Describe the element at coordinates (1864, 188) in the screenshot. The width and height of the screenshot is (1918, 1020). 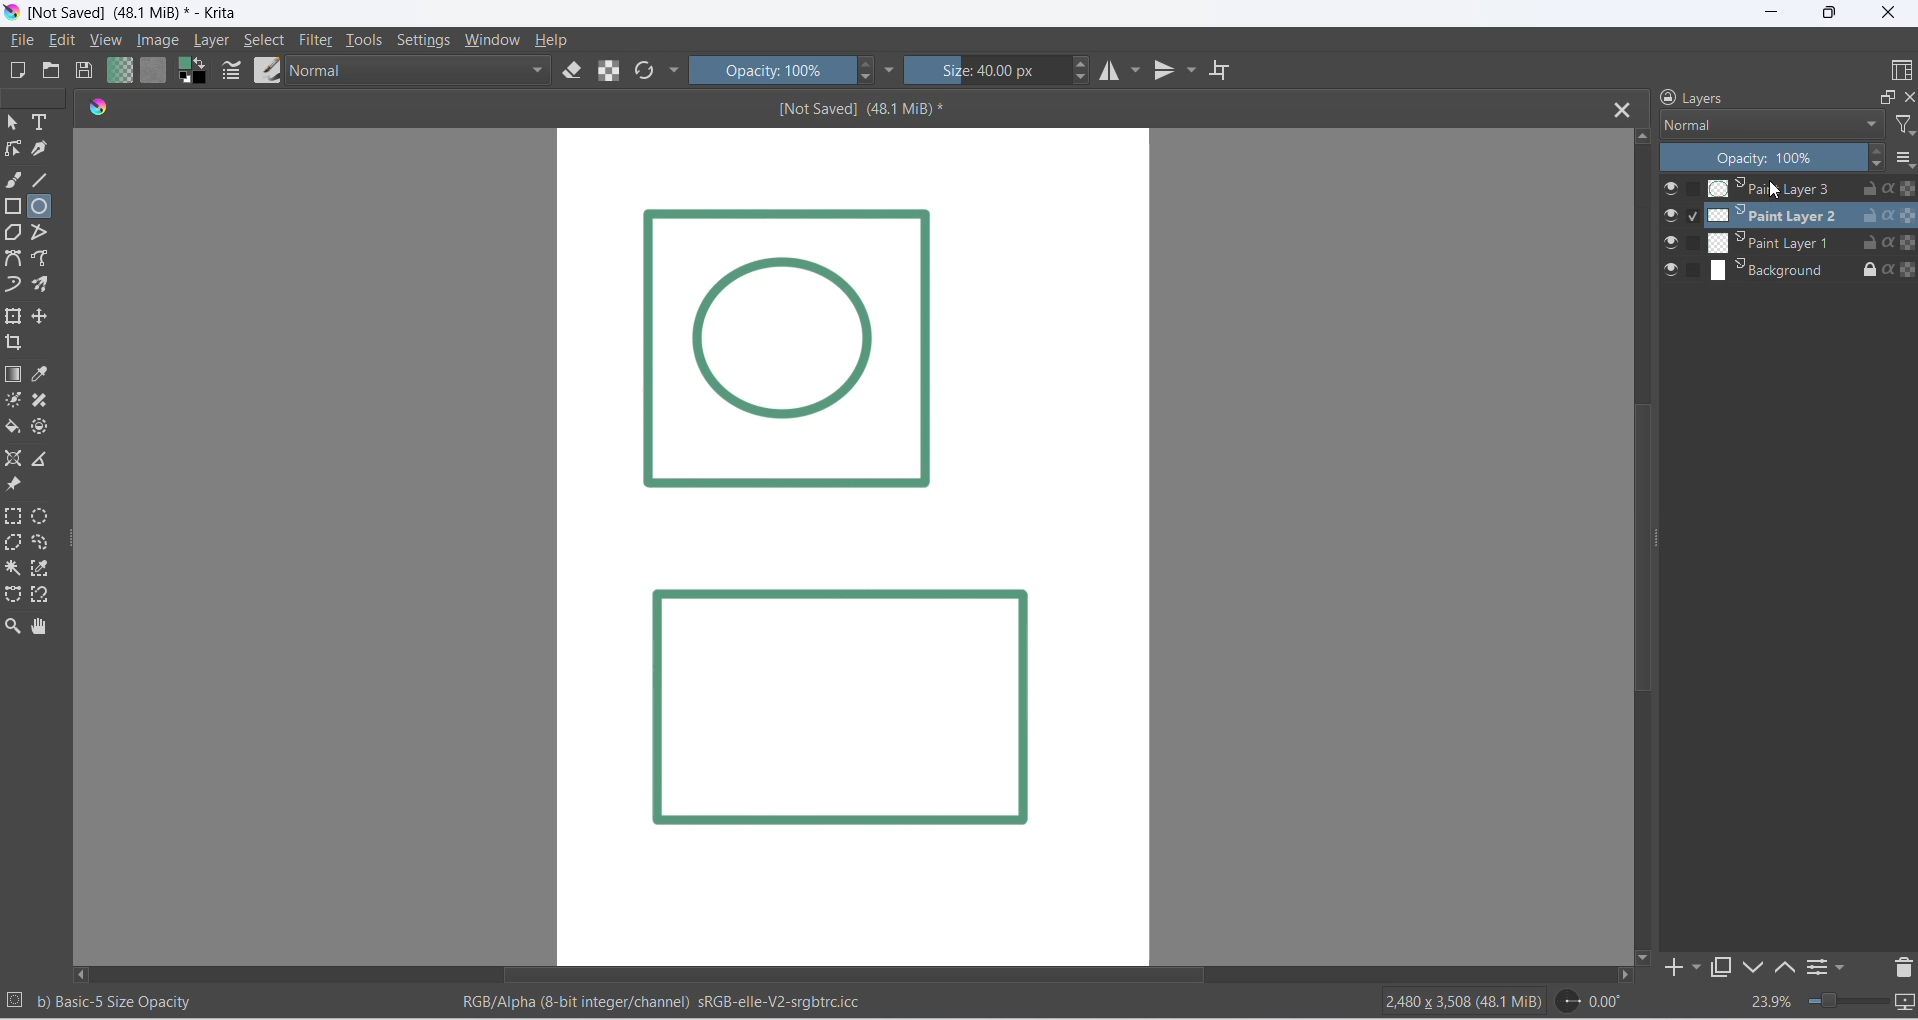
I see `unlock` at that location.